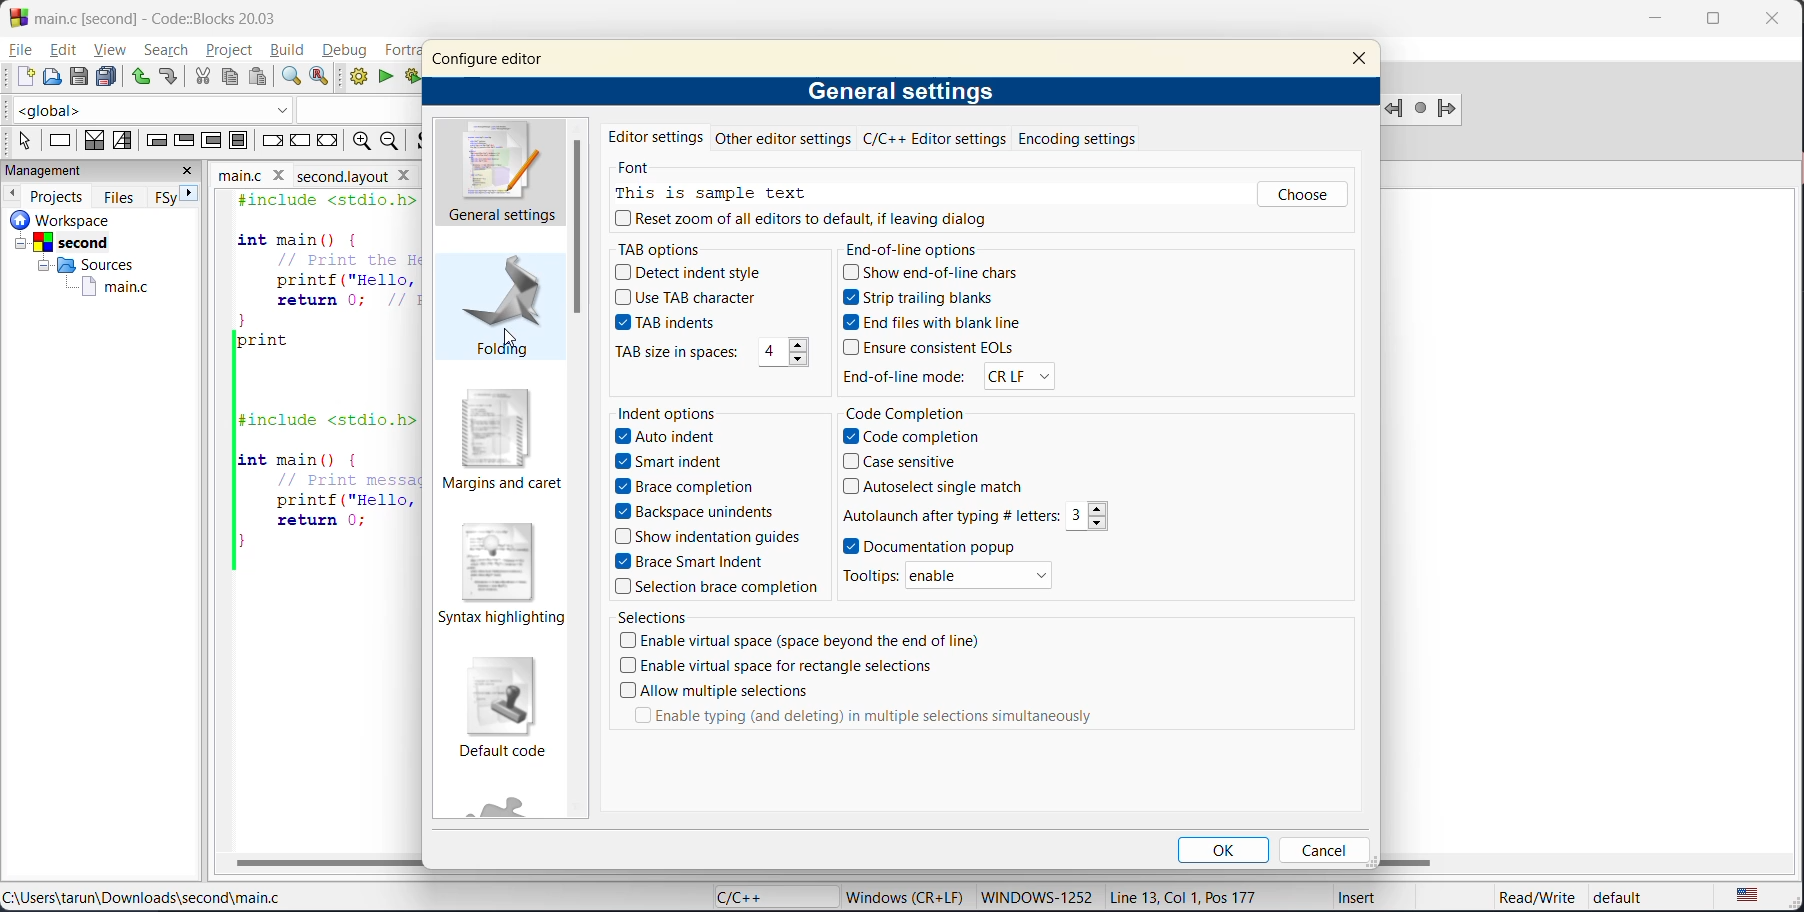  I want to click on choose, so click(1301, 198).